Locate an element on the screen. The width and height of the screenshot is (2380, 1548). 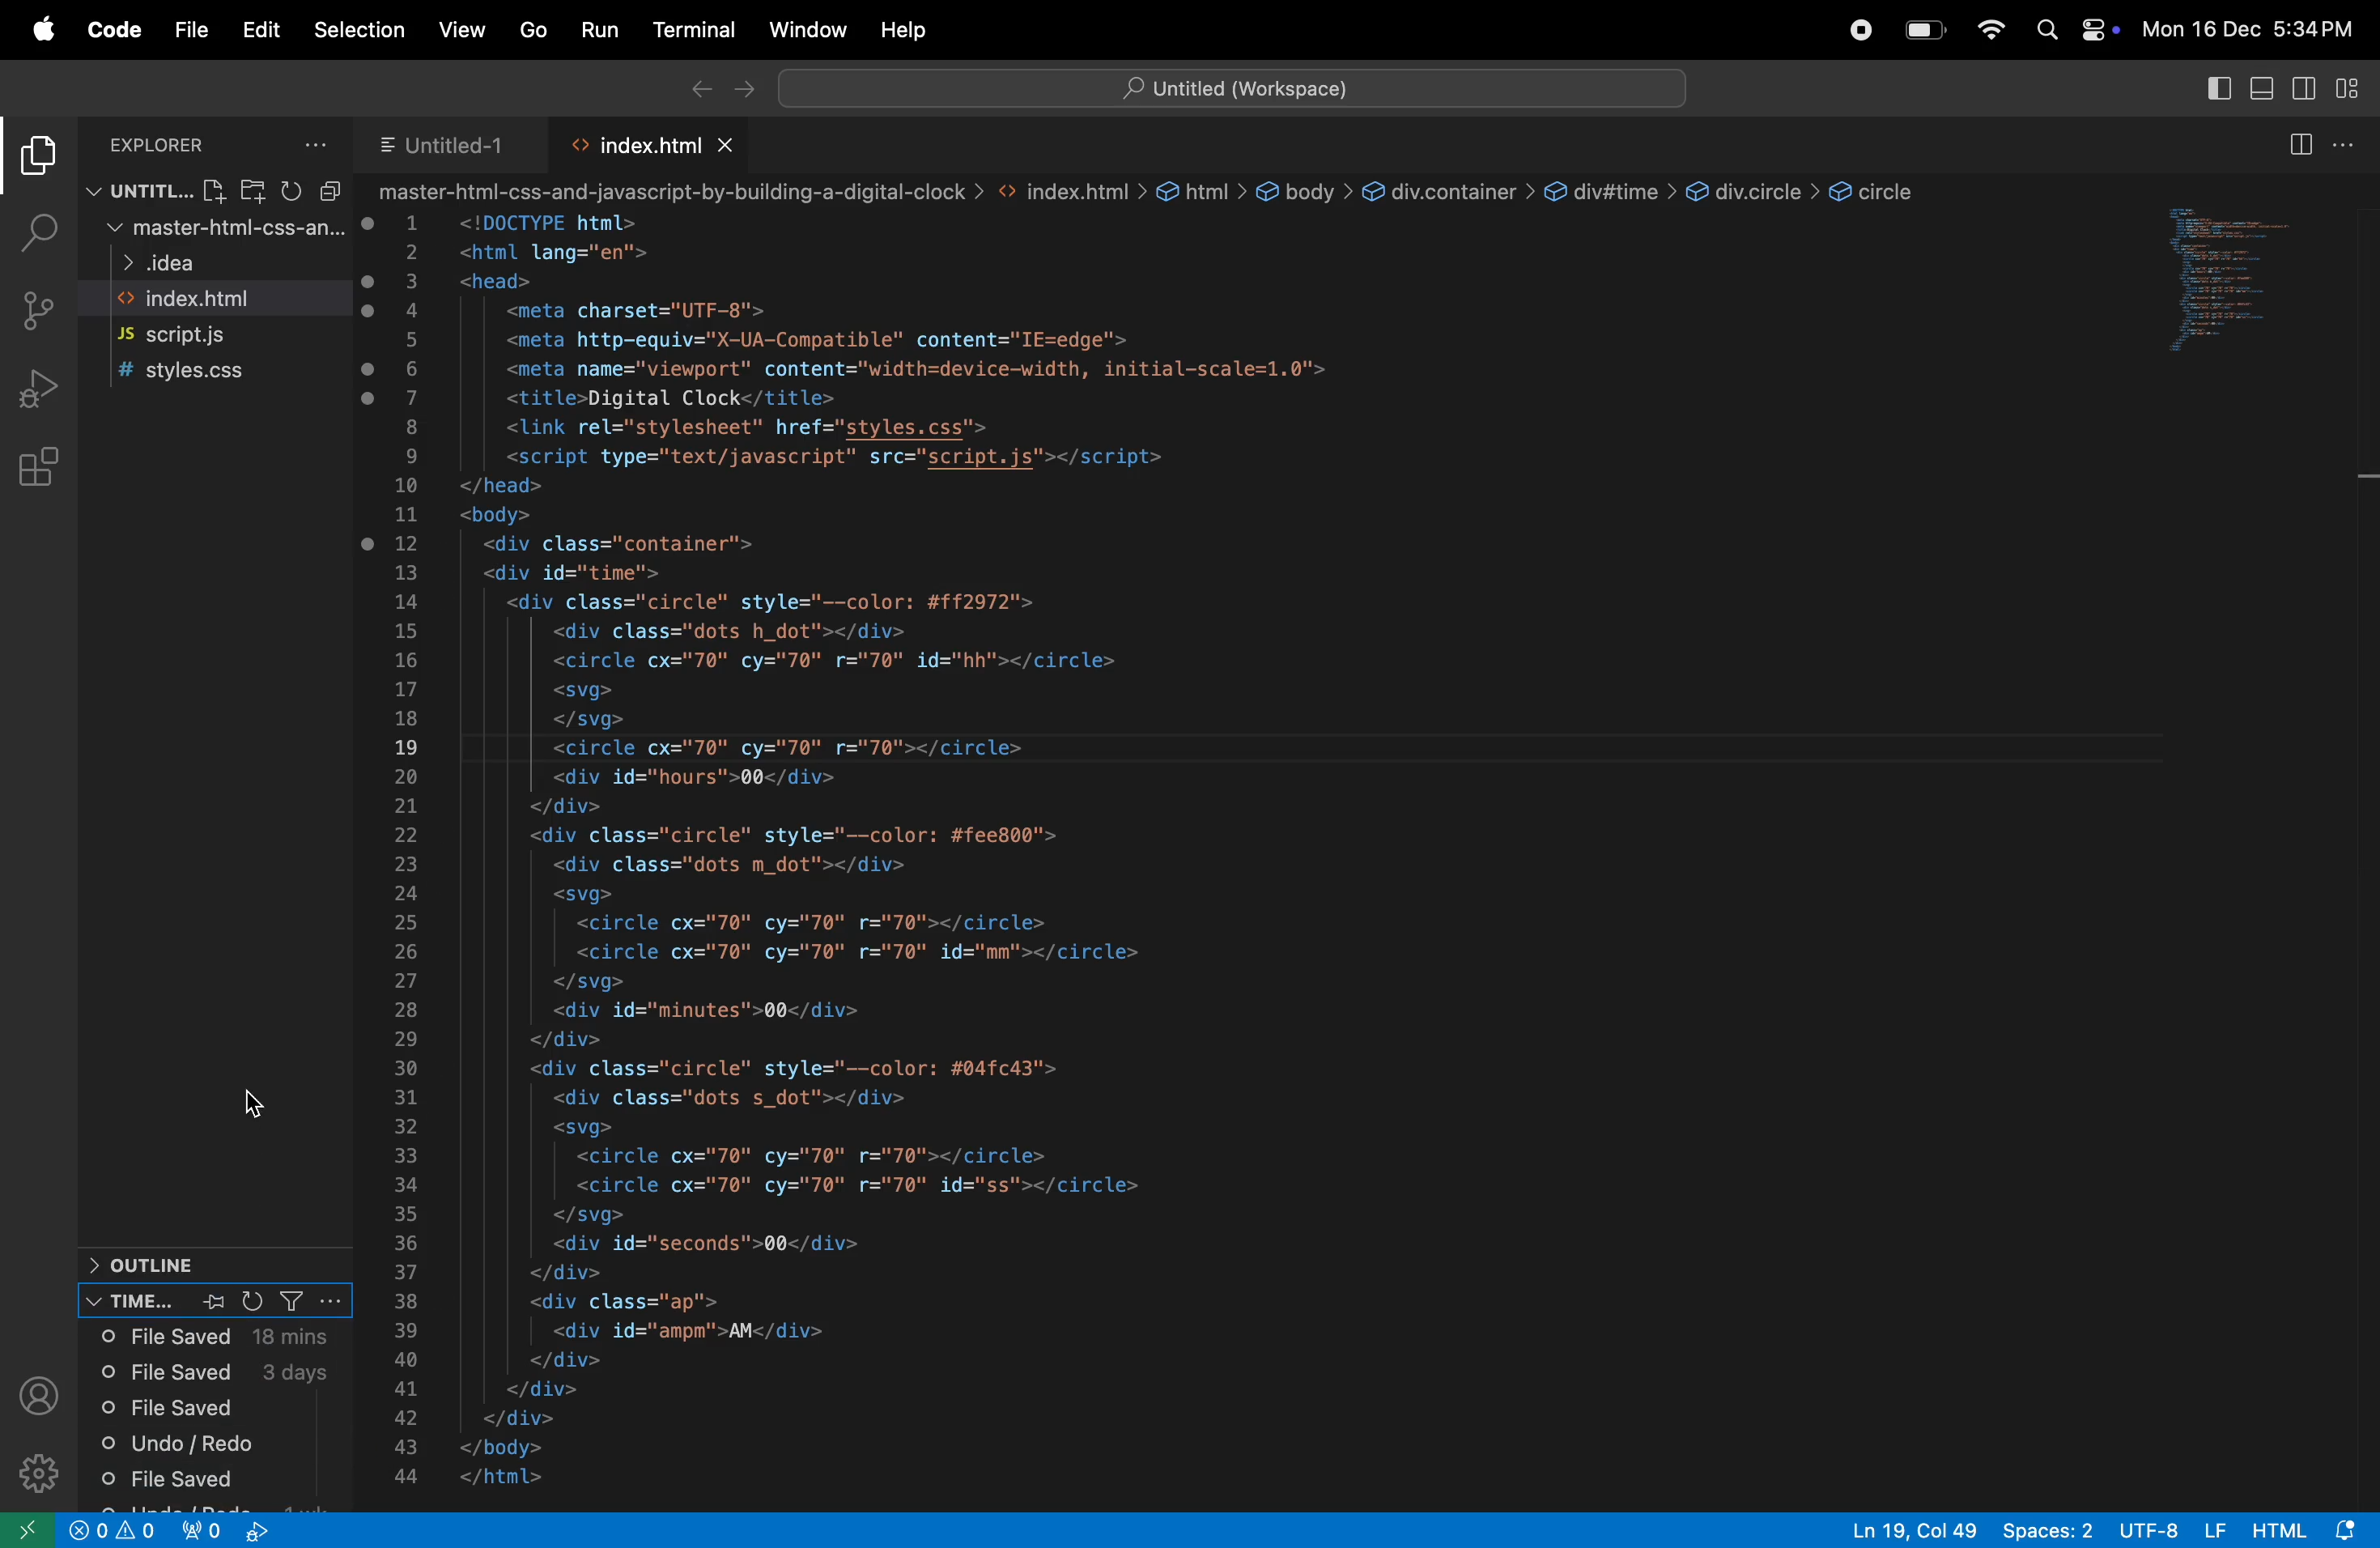
index.html is located at coordinates (659, 144).